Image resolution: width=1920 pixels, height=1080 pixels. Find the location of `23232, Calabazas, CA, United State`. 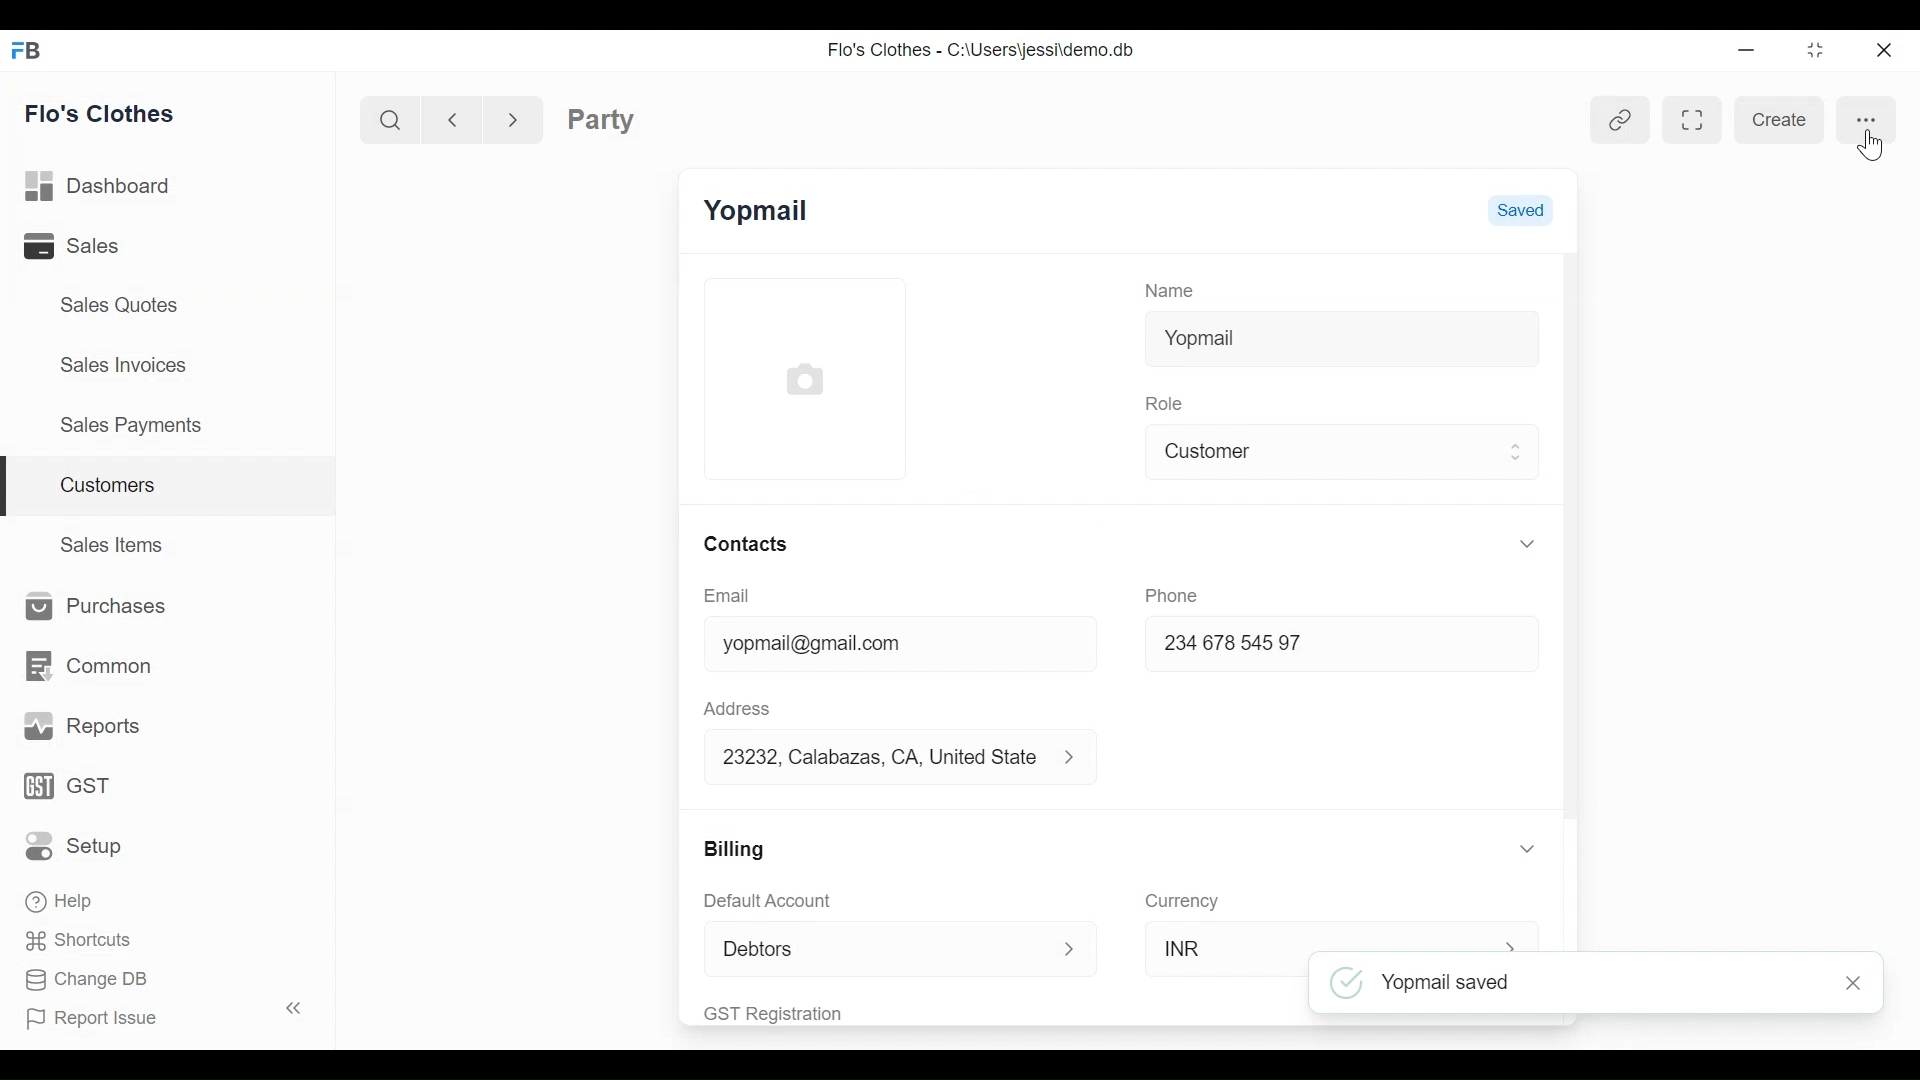

23232, Calabazas, CA, United State is located at coordinates (883, 758).